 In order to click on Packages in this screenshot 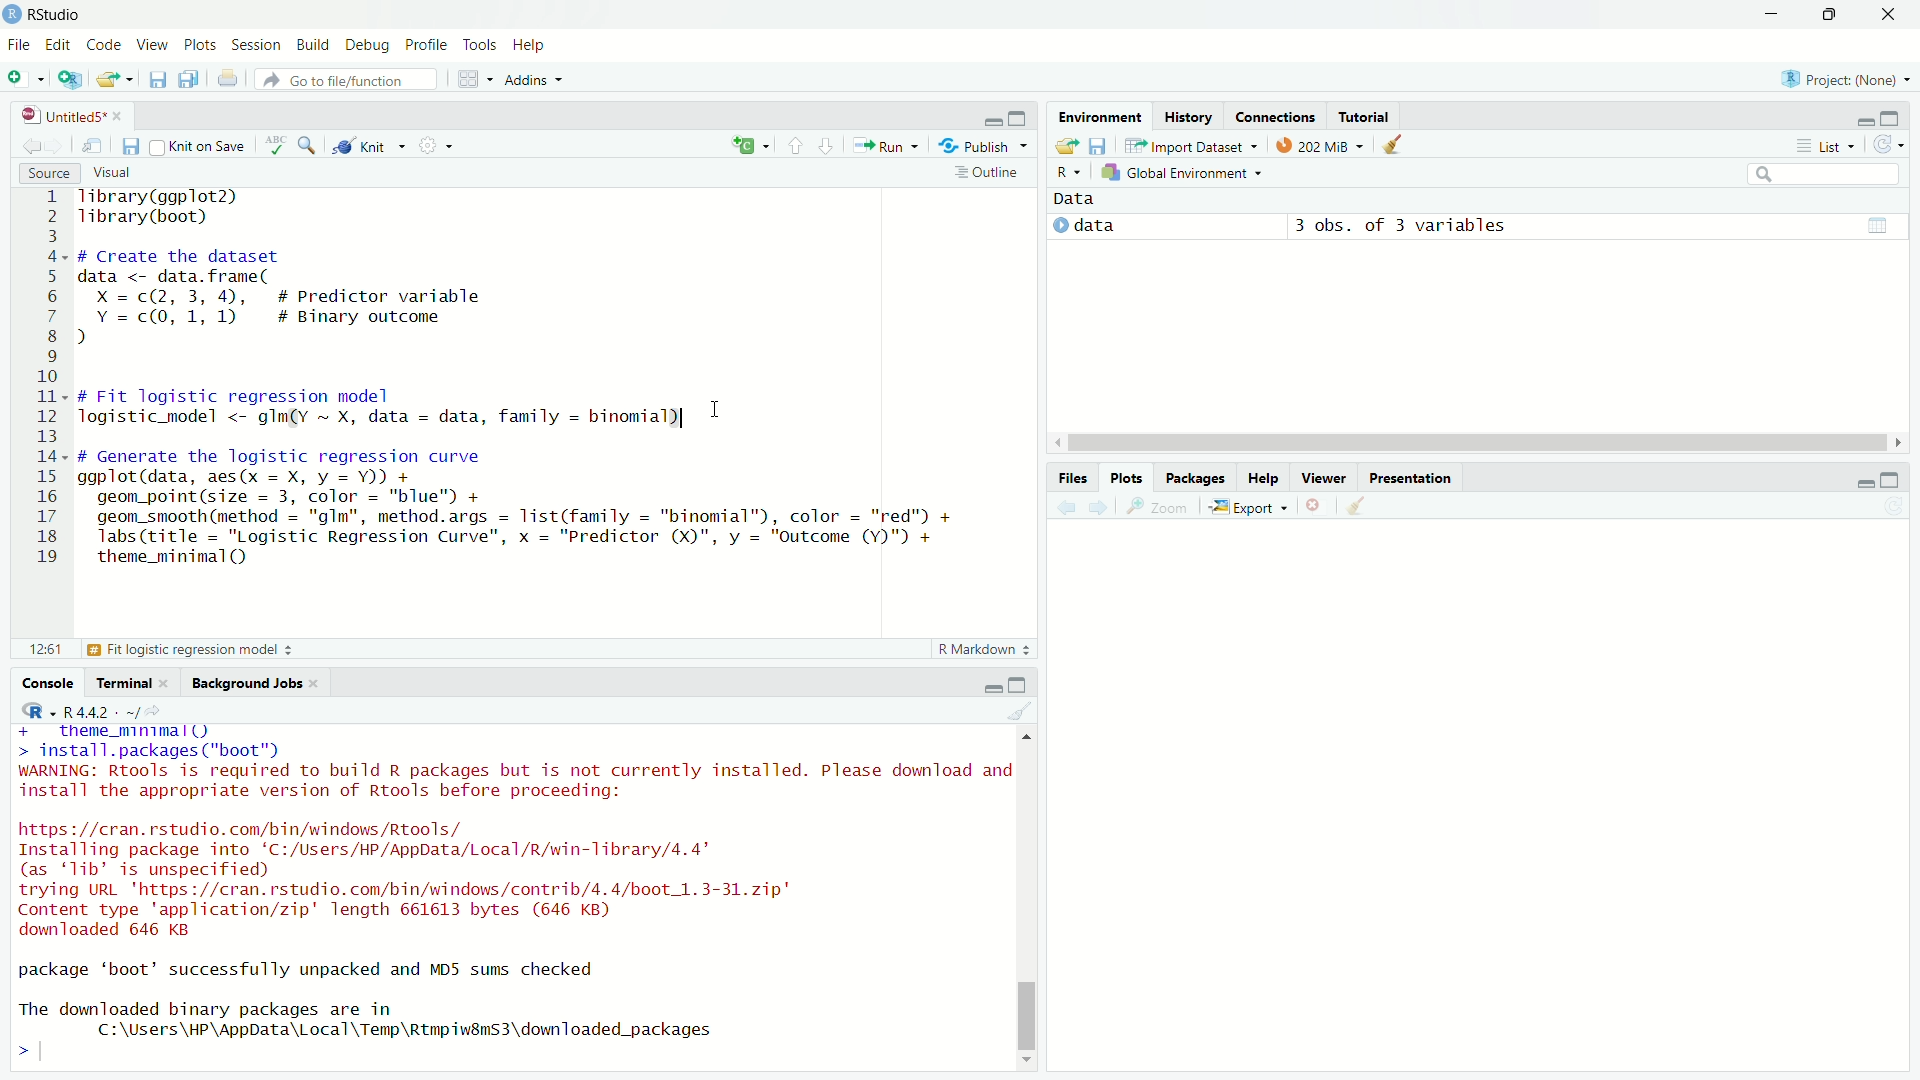, I will do `click(1194, 476)`.